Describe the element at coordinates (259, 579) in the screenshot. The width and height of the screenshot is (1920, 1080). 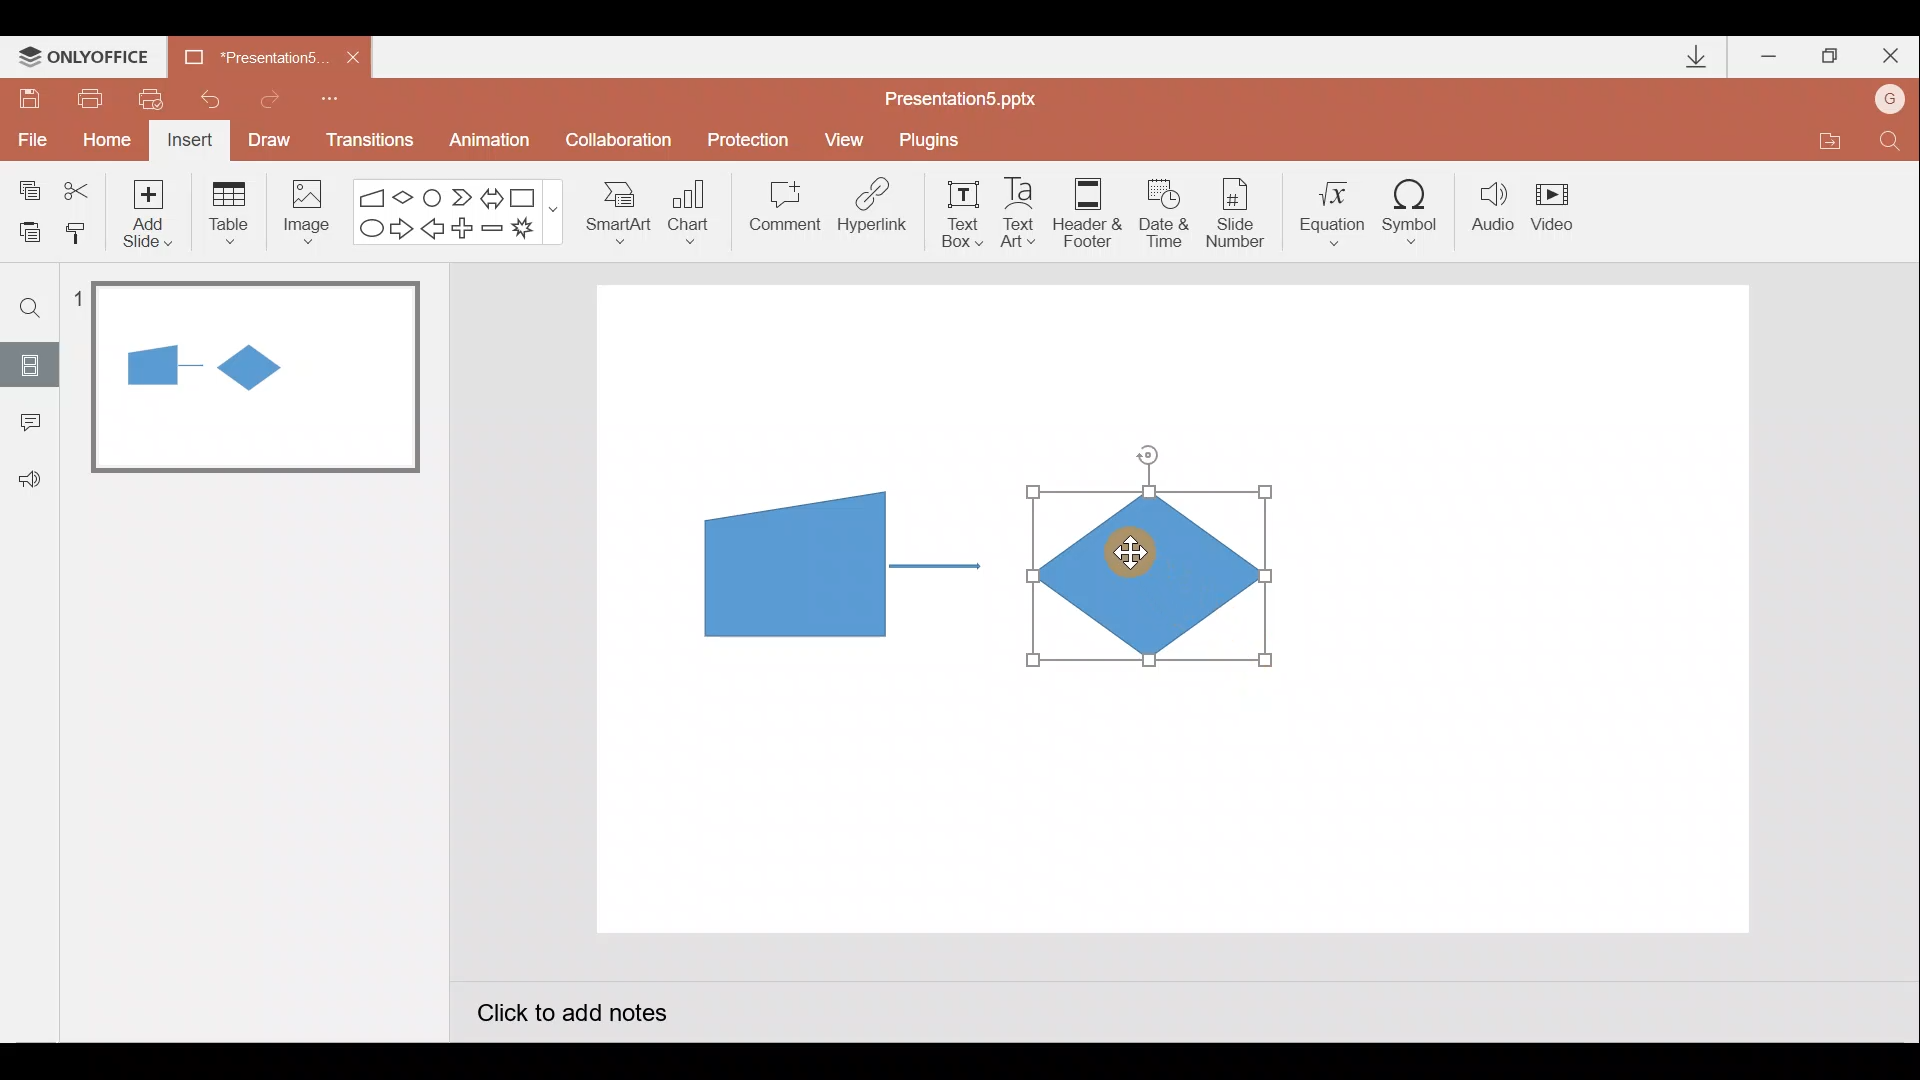
I see `Slide pane` at that location.